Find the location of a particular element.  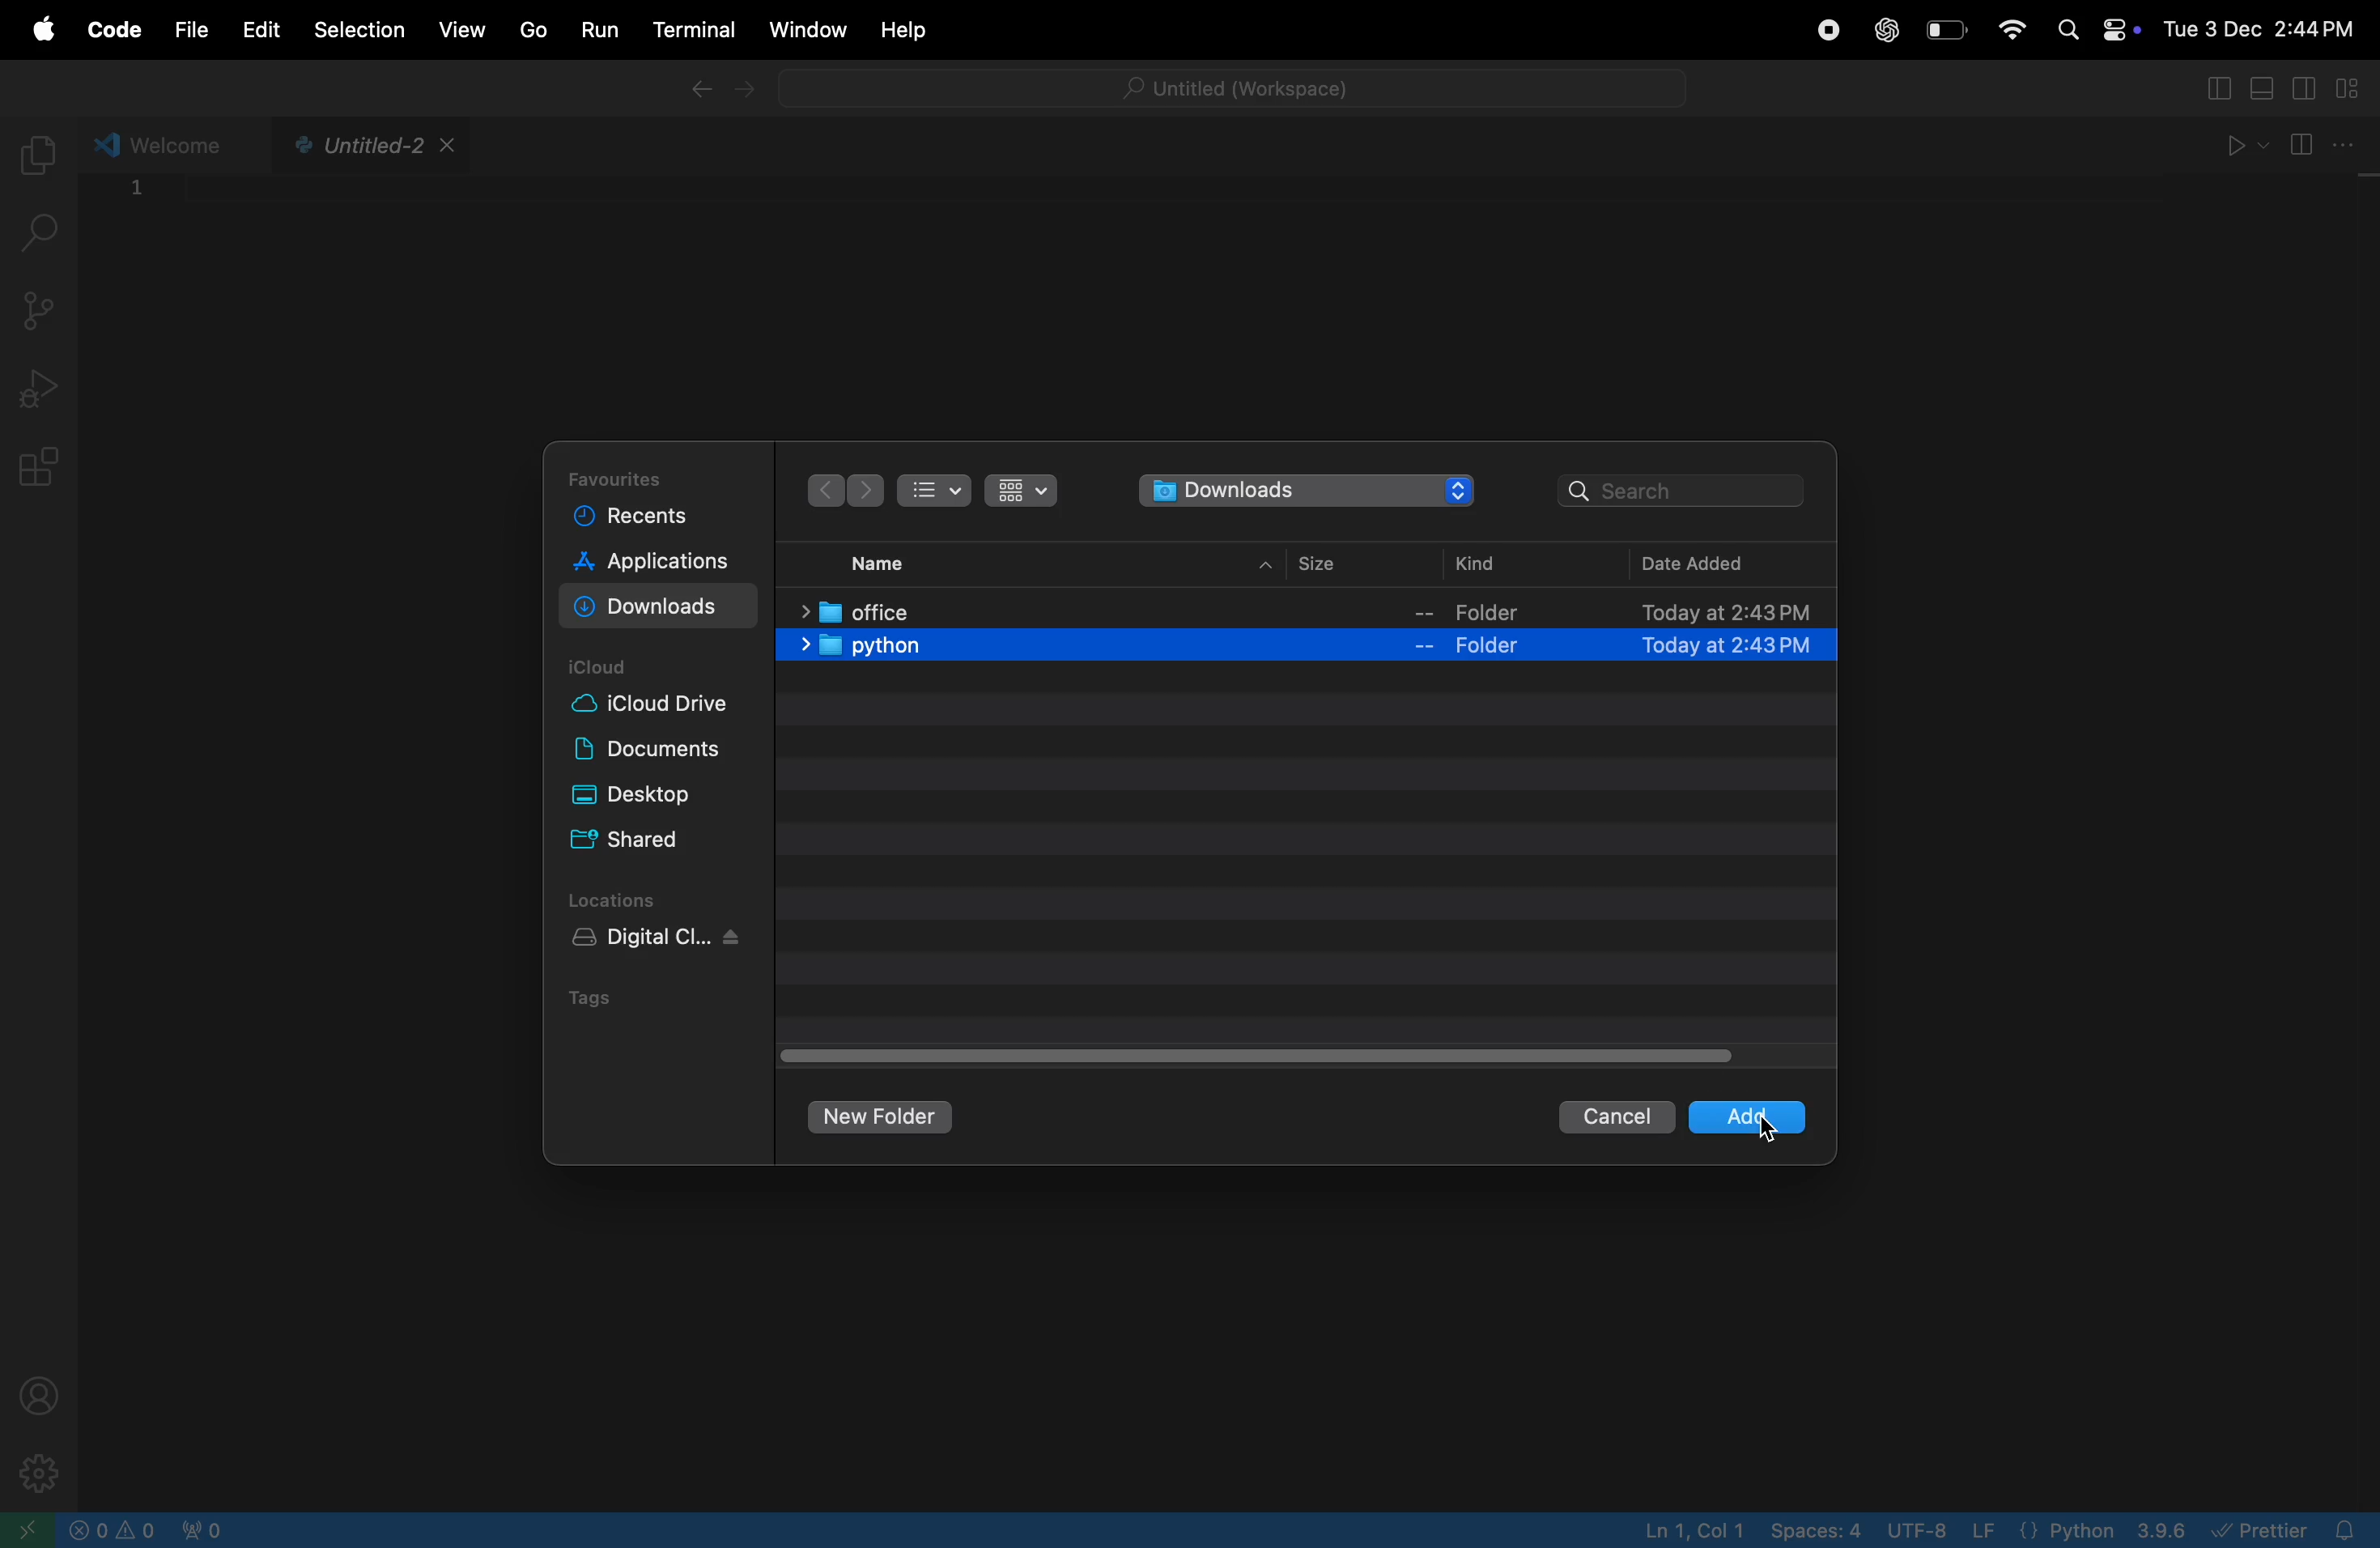

togle is located at coordinates (1266, 1055).